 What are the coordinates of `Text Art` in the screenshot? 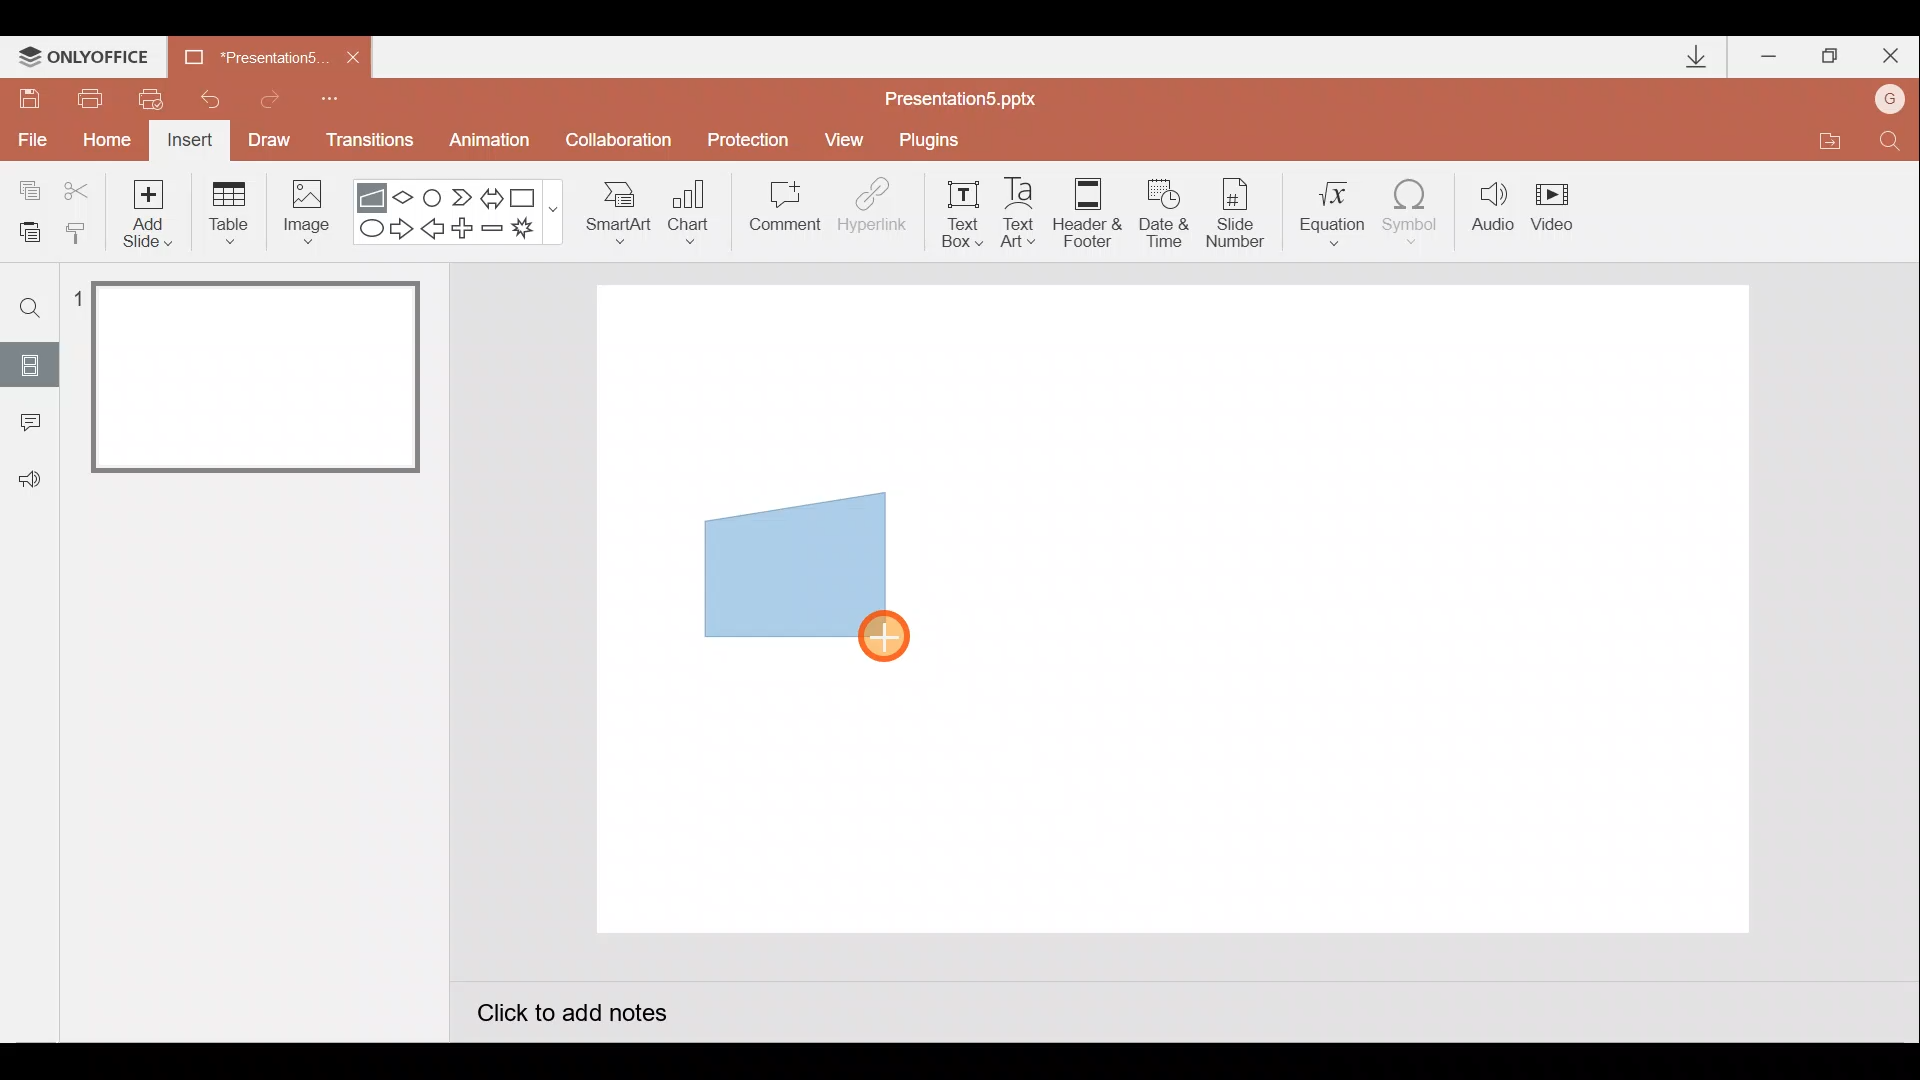 It's located at (1024, 212).